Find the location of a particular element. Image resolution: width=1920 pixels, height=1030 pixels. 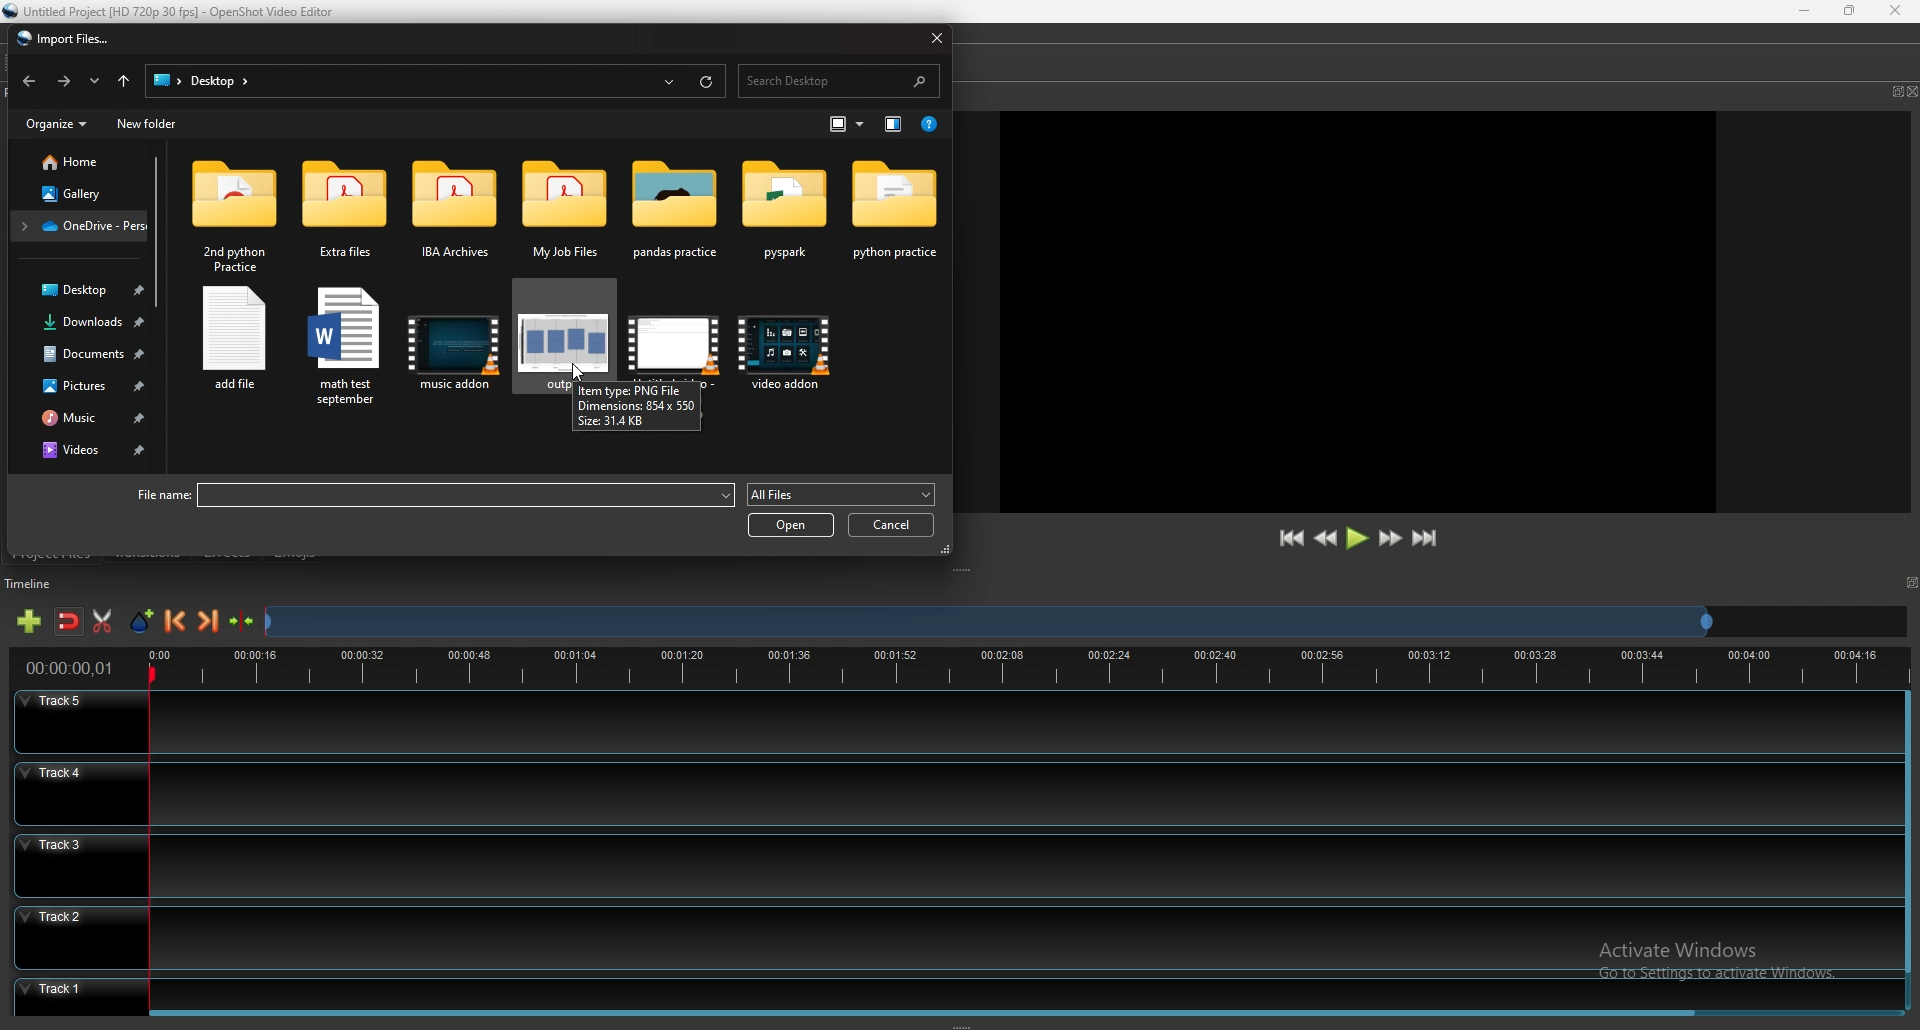

folder is located at coordinates (456, 214).